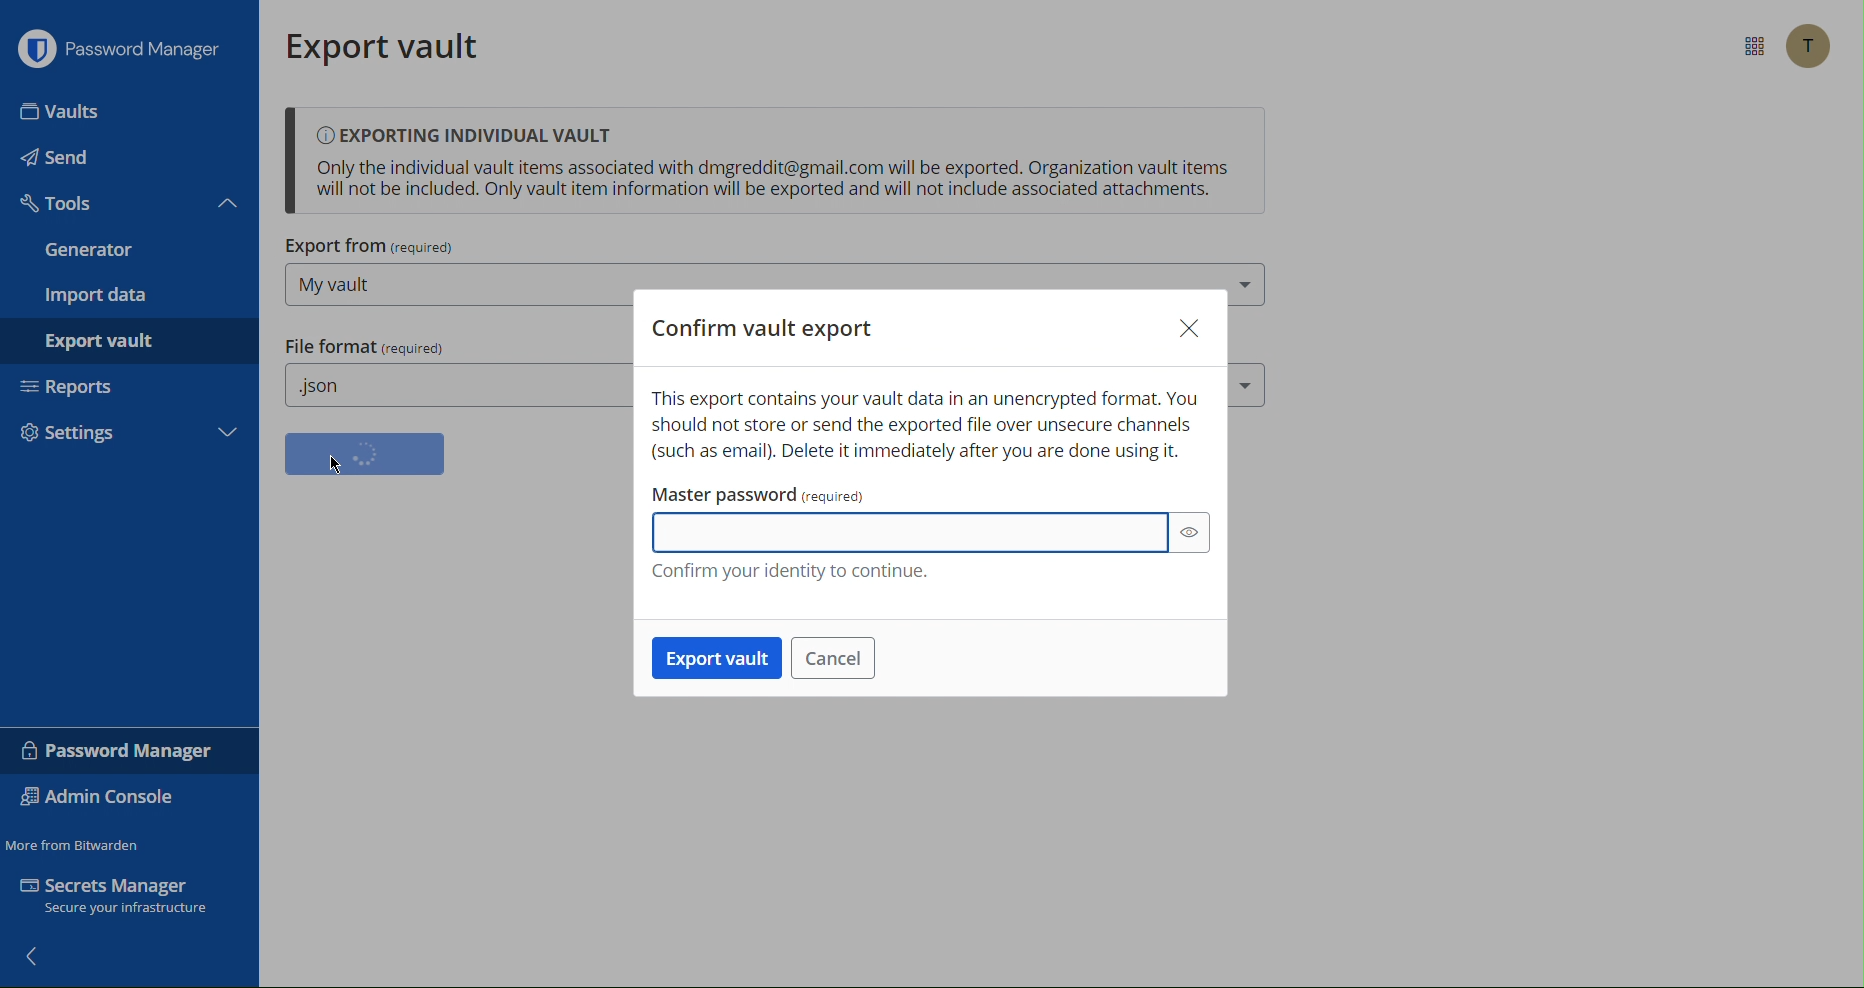 The width and height of the screenshot is (1864, 988). I want to click on More , so click(227, 431).